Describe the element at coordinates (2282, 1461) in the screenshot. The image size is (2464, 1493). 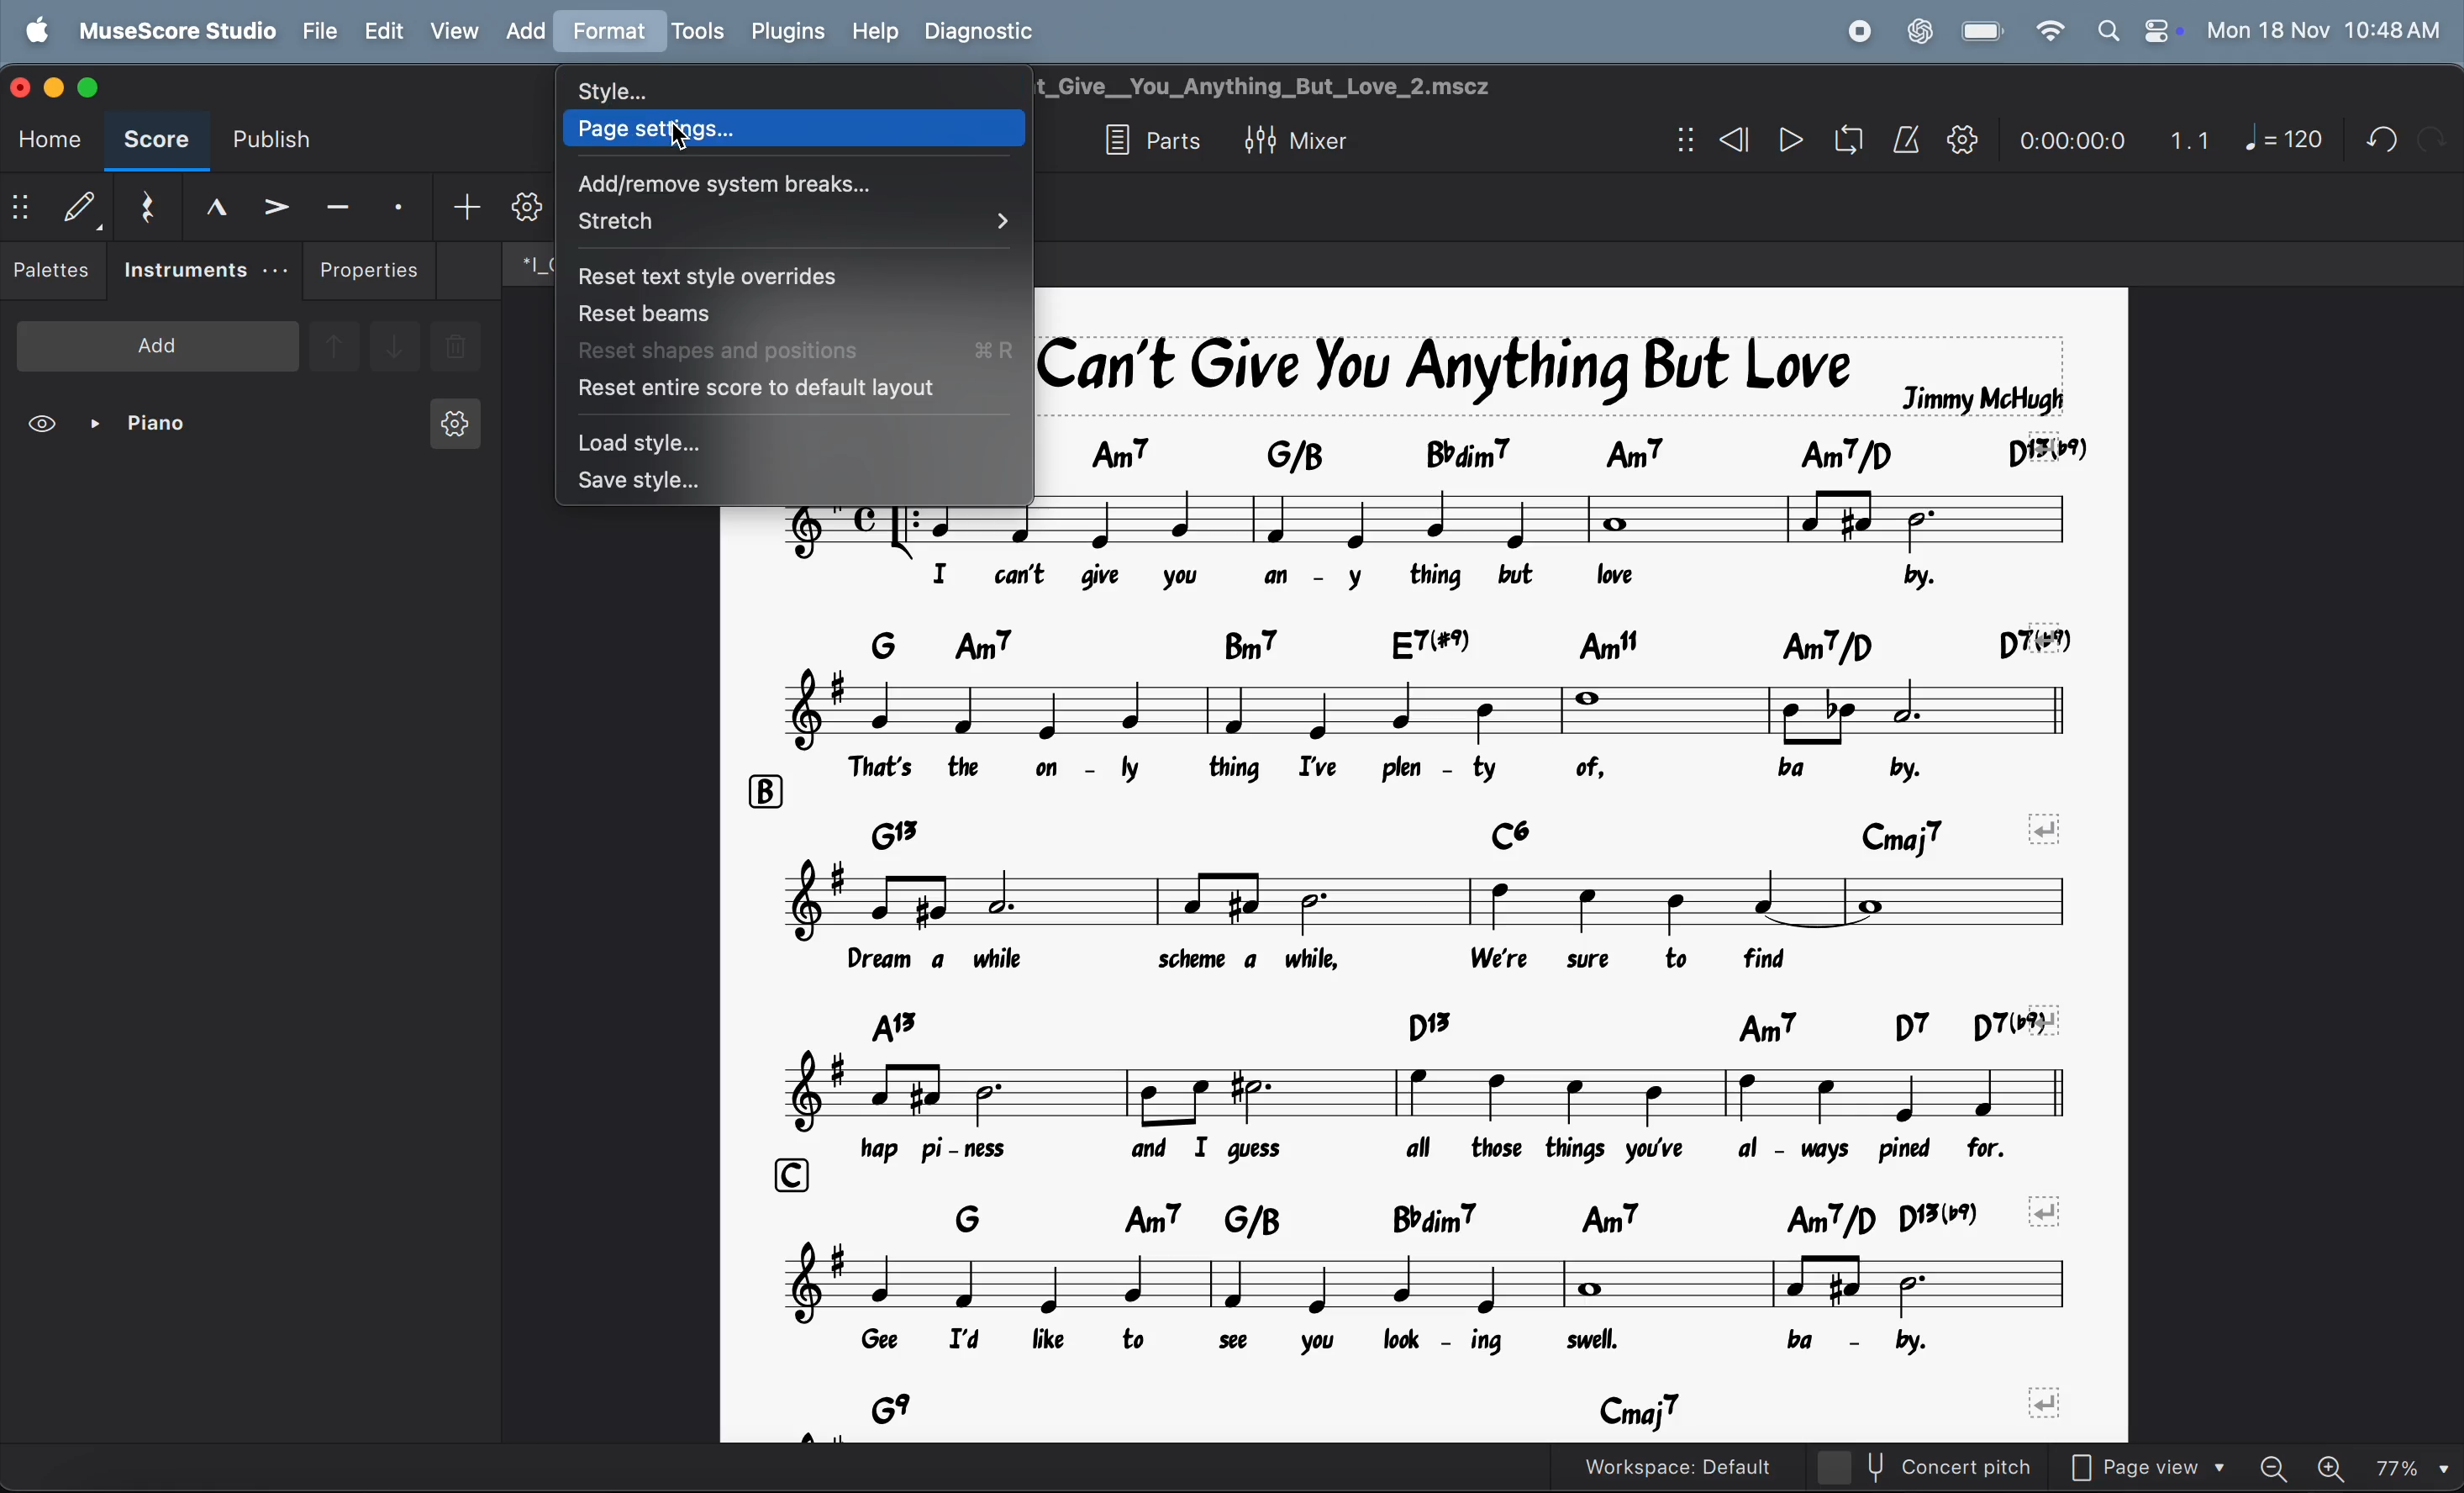
I see `zoom out` at that location.